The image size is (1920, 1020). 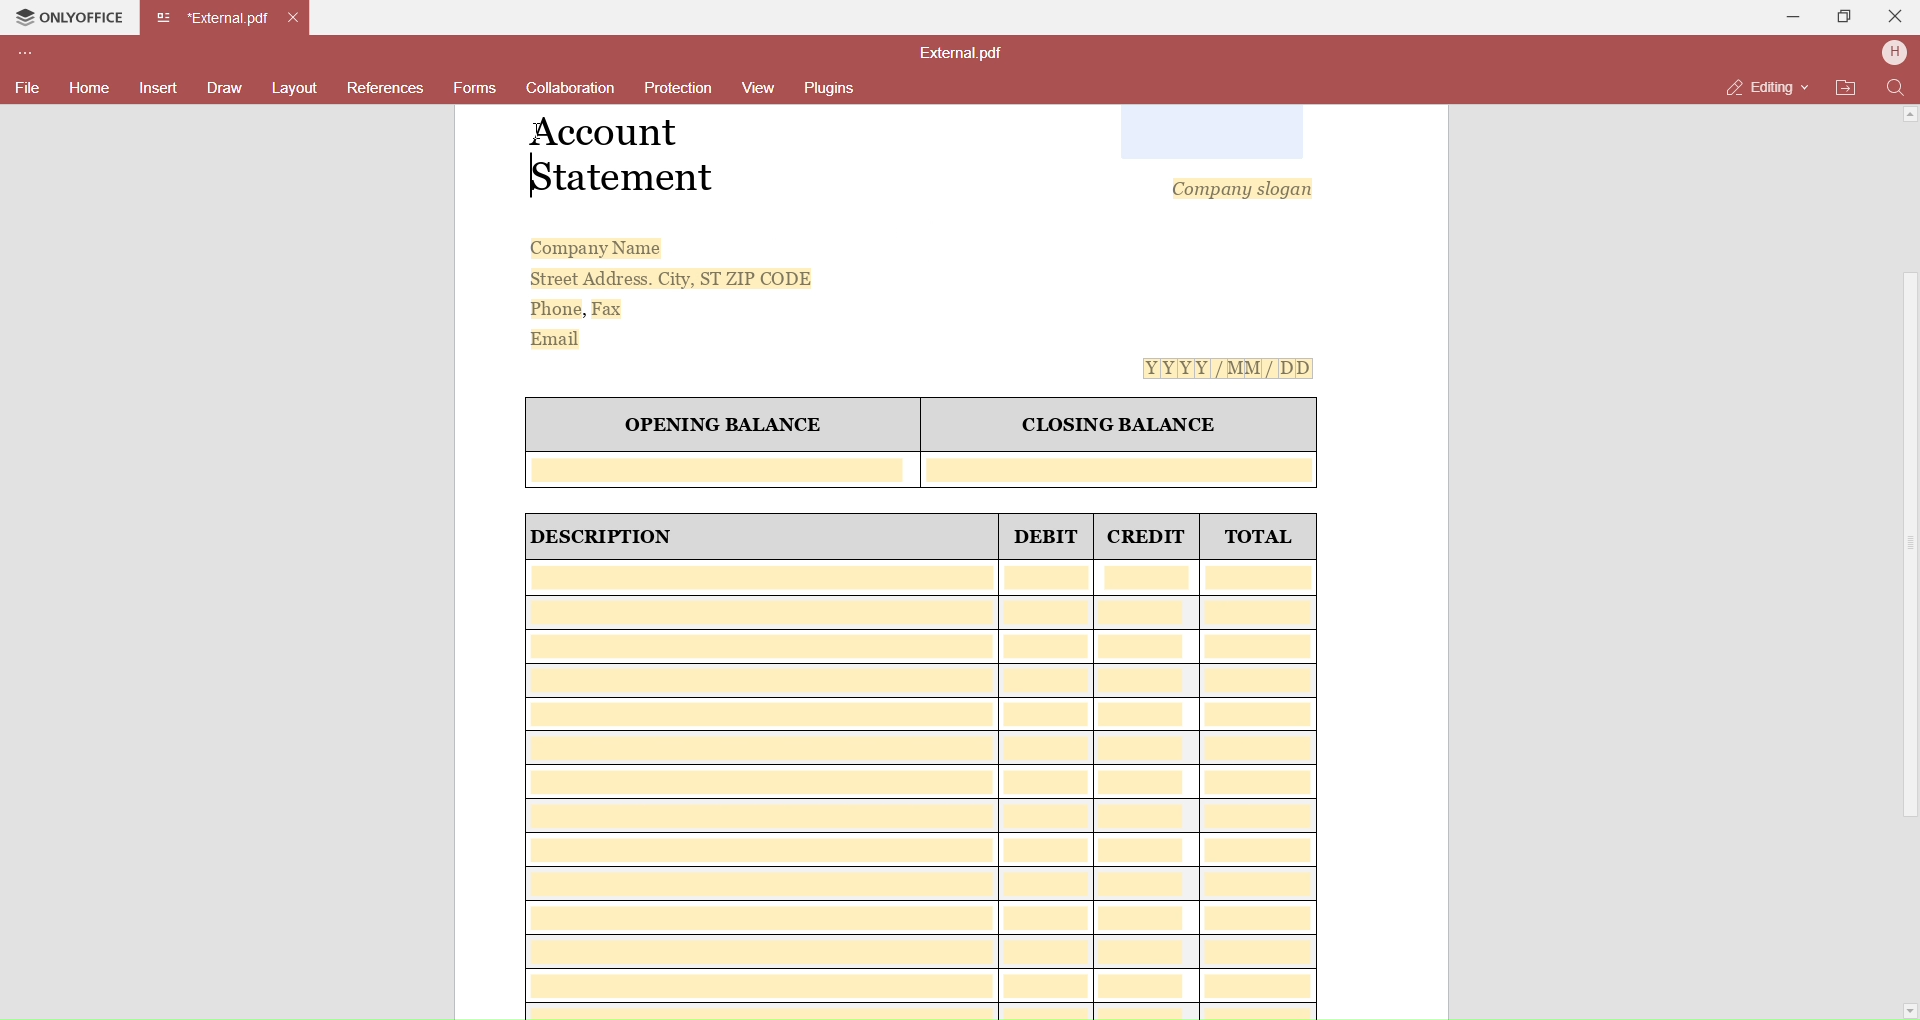 I want to click on CREDIT, so click(x=1146, y=536).